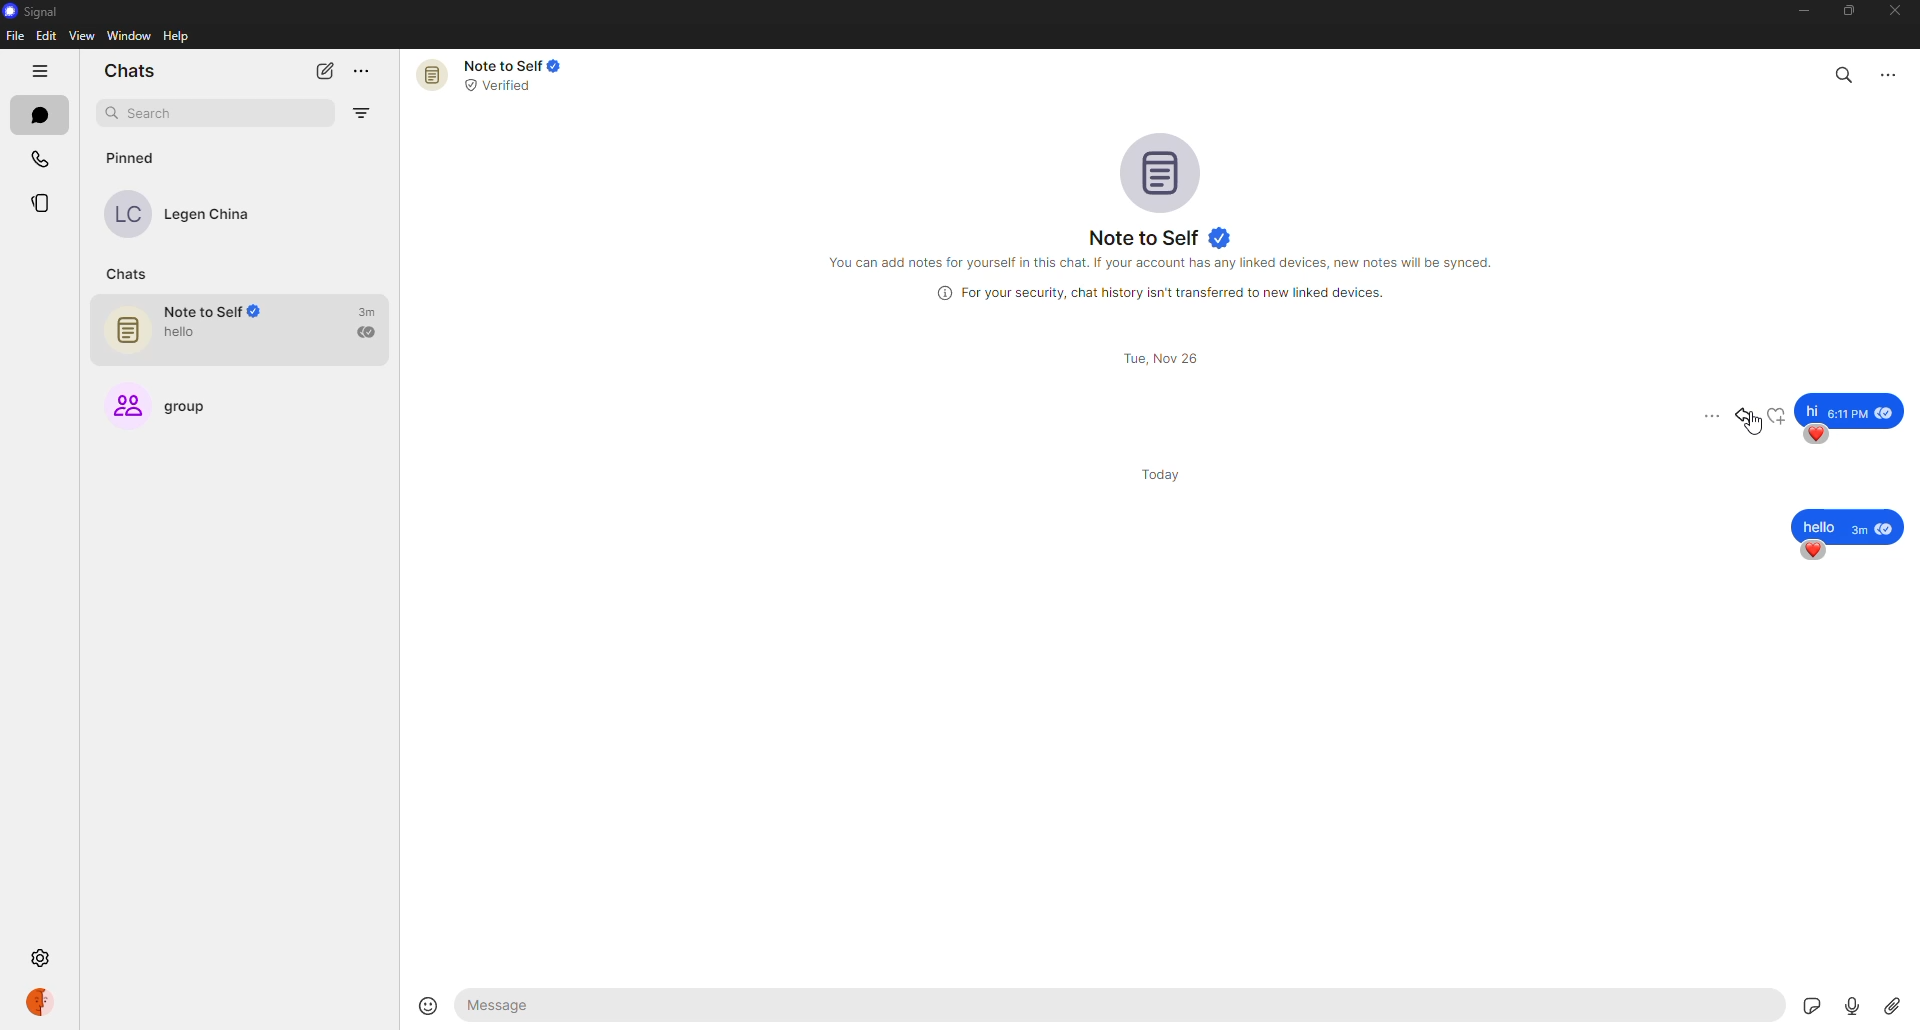 Image resolution: width=1920 pixels, height=1030 pixels. I want to click on chats, so click(126, 273).